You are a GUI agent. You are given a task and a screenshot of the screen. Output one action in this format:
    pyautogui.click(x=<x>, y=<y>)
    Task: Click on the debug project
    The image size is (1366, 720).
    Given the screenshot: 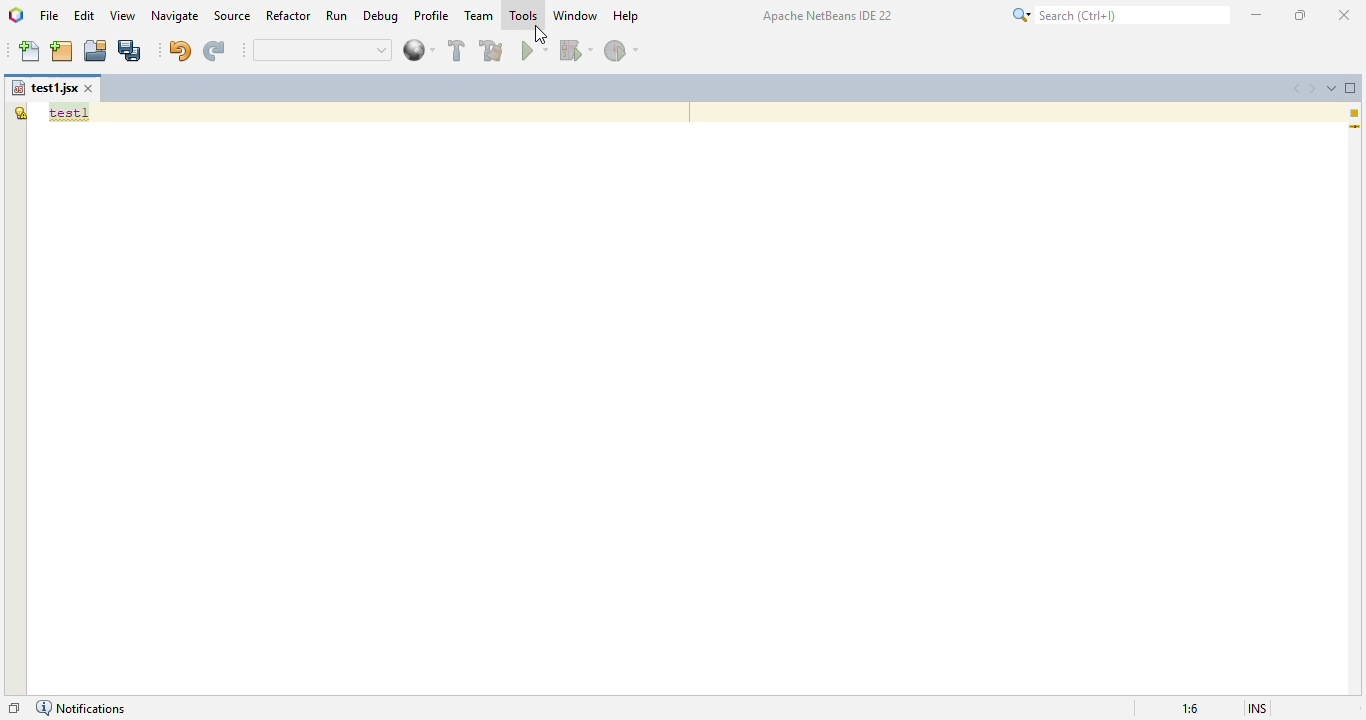 What is the action you would take?
    pyautogui.click(x=576, y=50)
    